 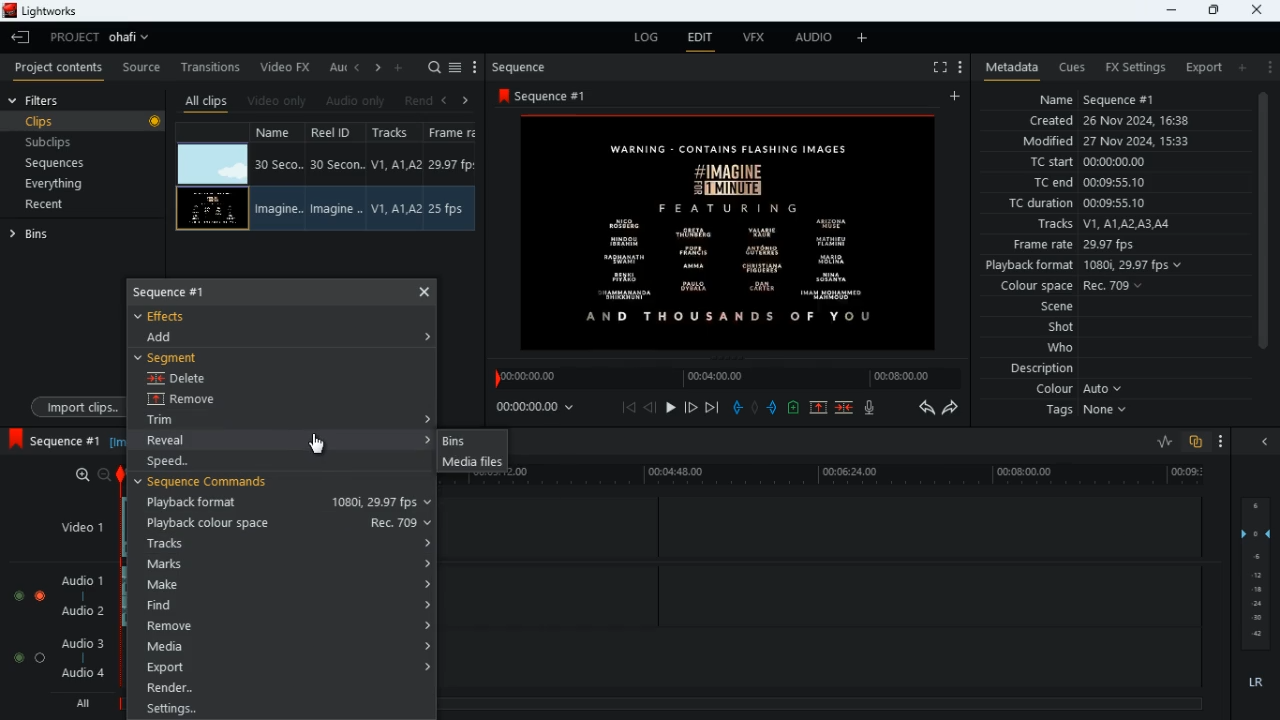 I want to click on description, so click(x=1033, y=369).